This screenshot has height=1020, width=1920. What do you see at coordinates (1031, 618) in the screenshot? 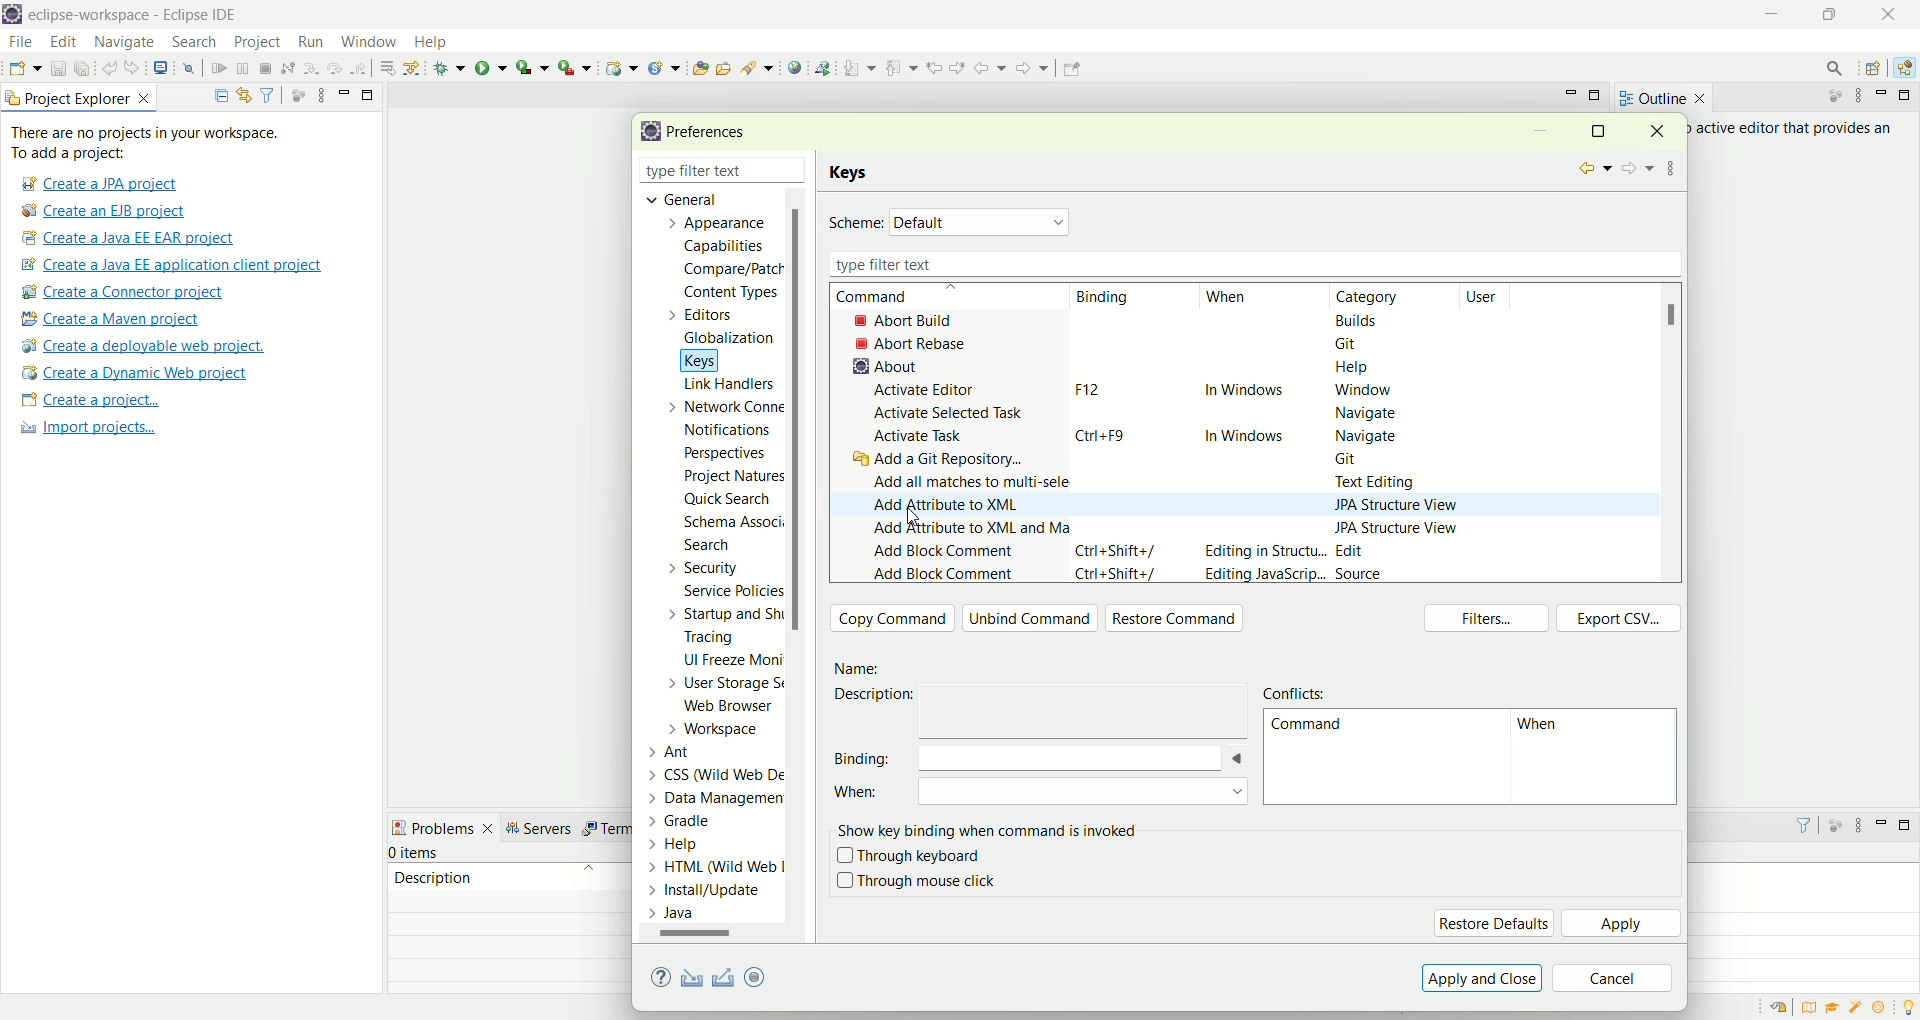
I see `unbind command` at bounding box center [1031, 618].